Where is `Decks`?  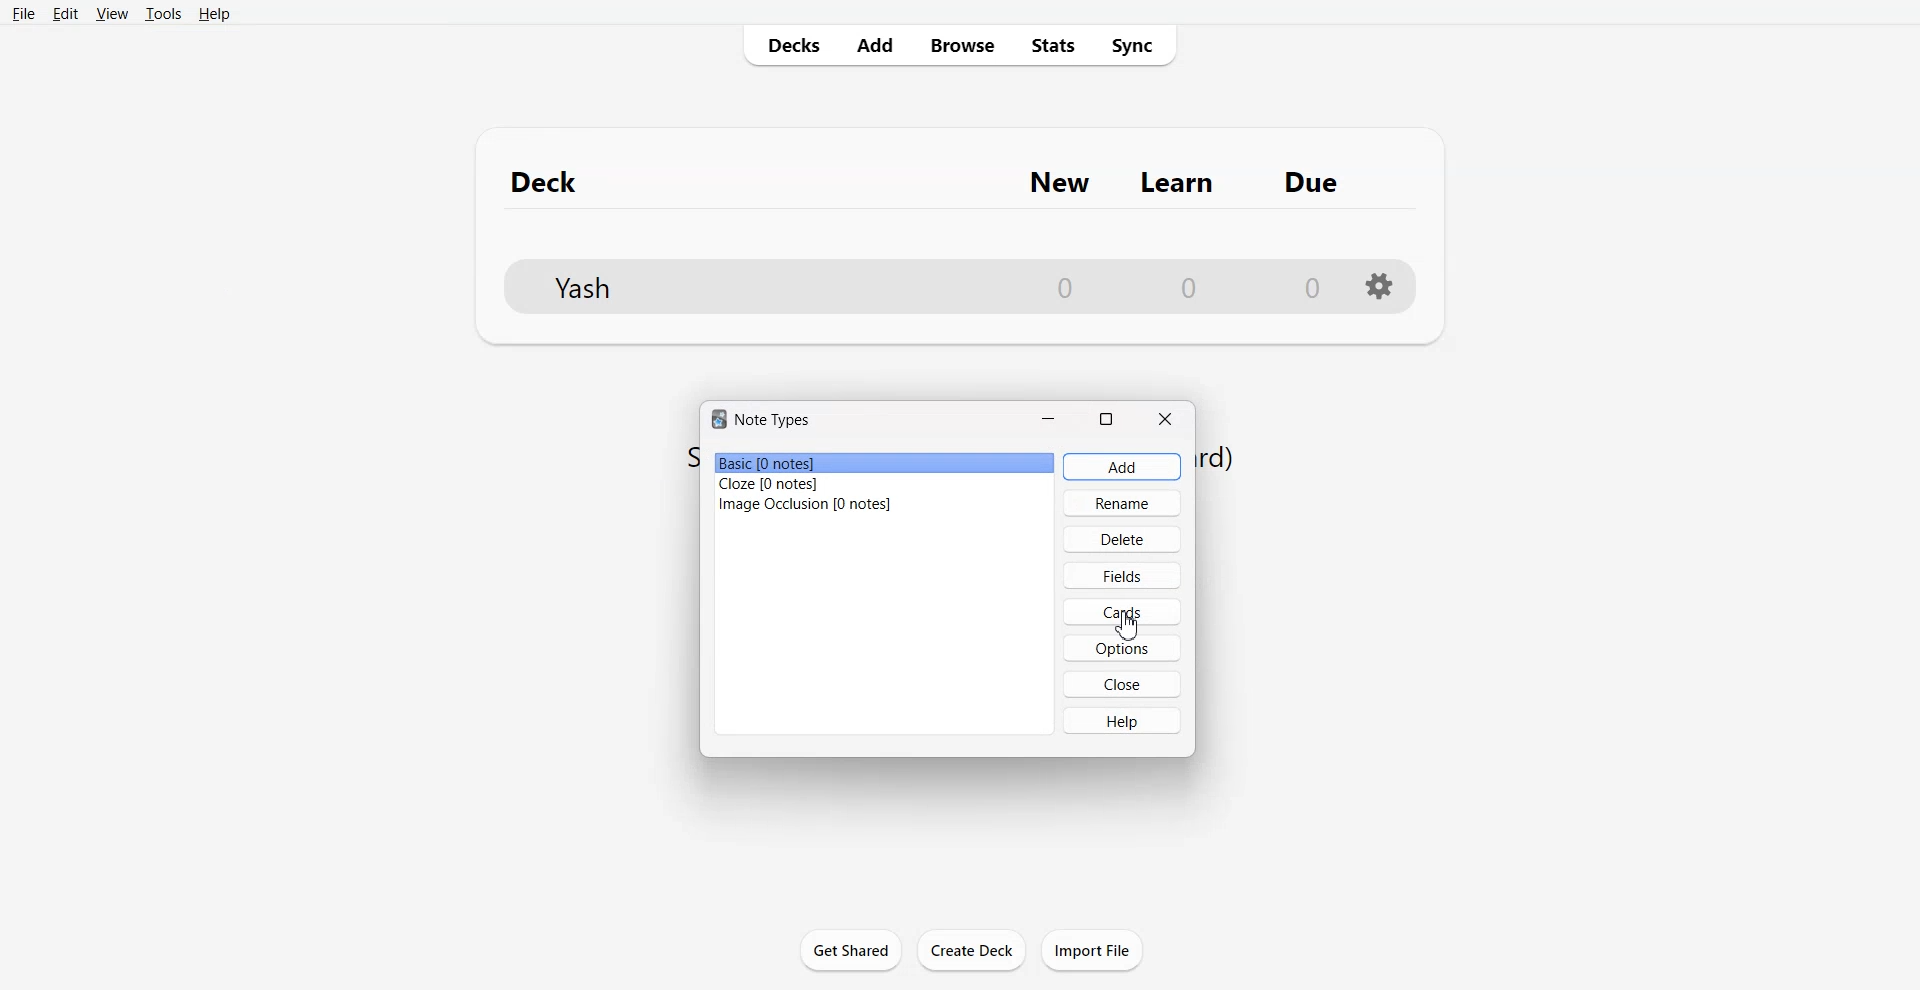 Decks is located at coordinates (787, 45).